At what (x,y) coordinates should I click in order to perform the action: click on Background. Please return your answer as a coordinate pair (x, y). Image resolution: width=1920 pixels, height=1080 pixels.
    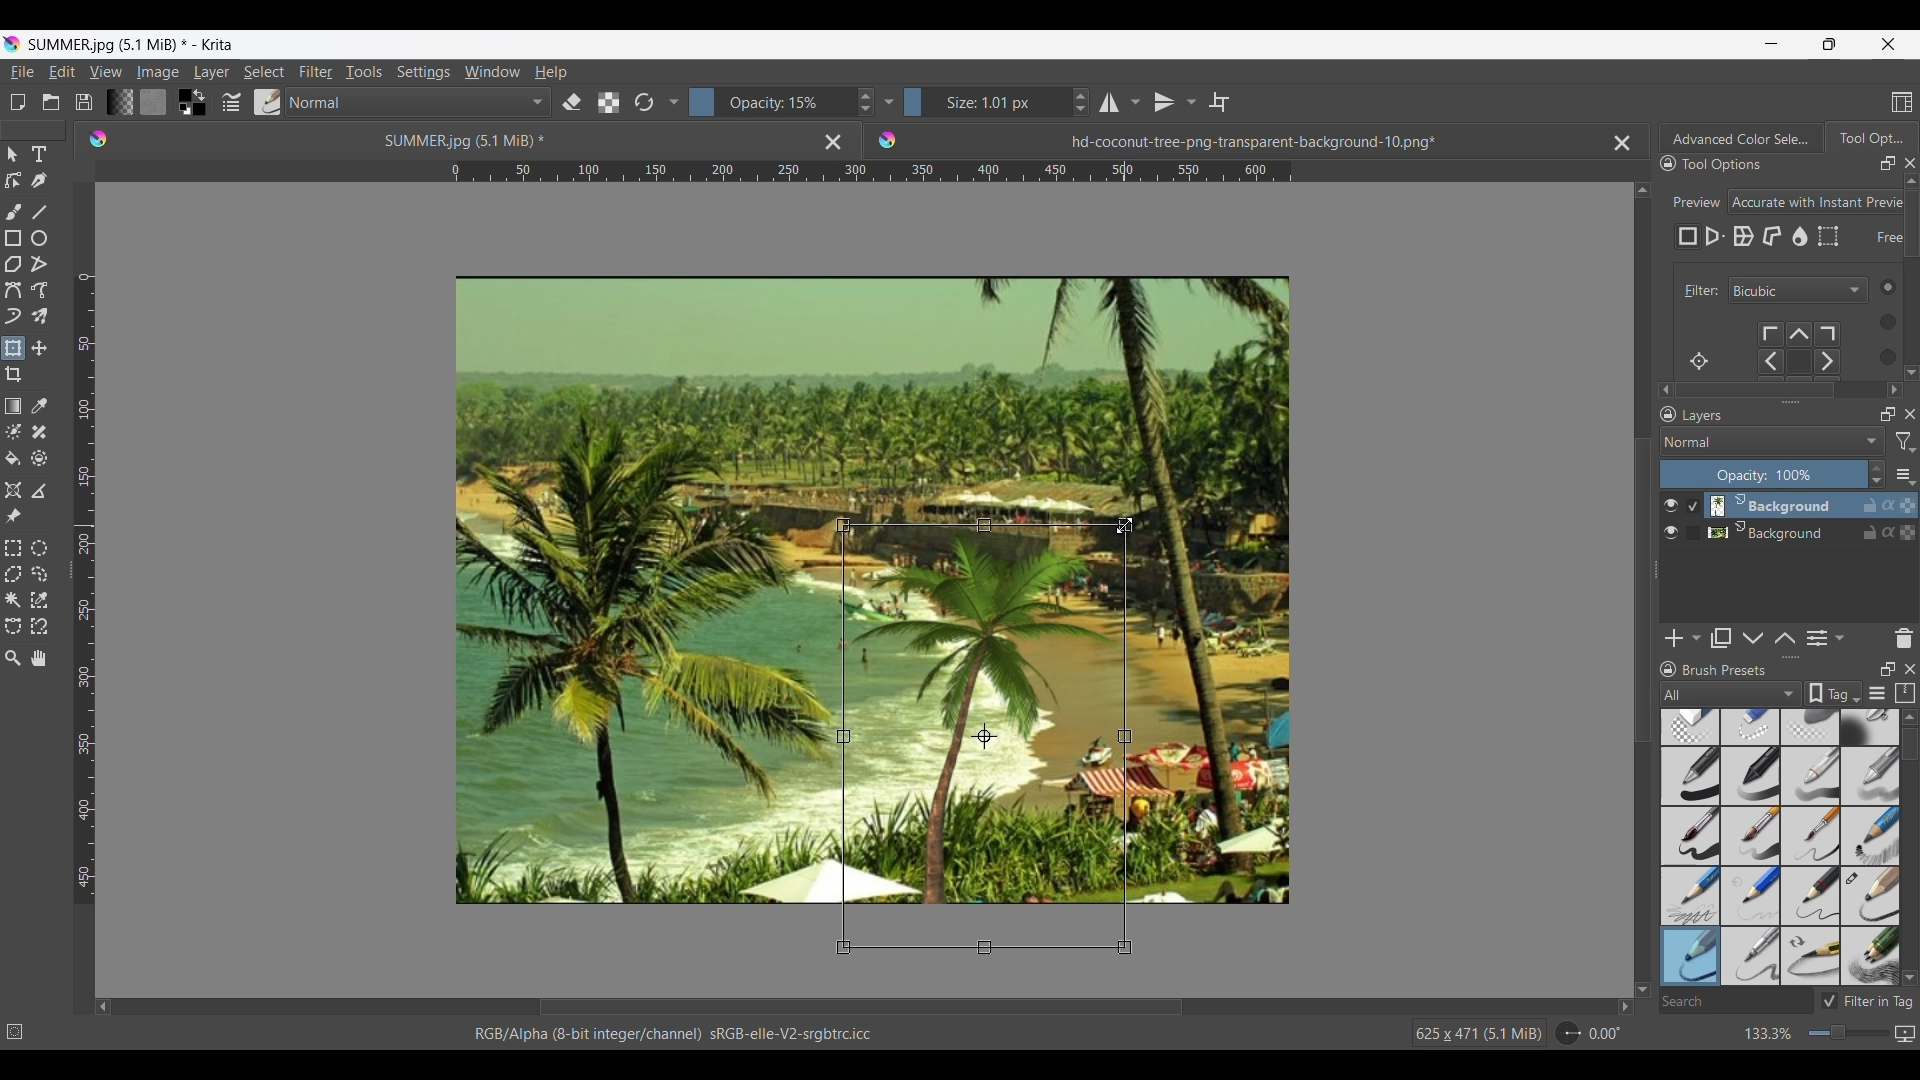
    Looking at the image, I should click on (1774, 530).